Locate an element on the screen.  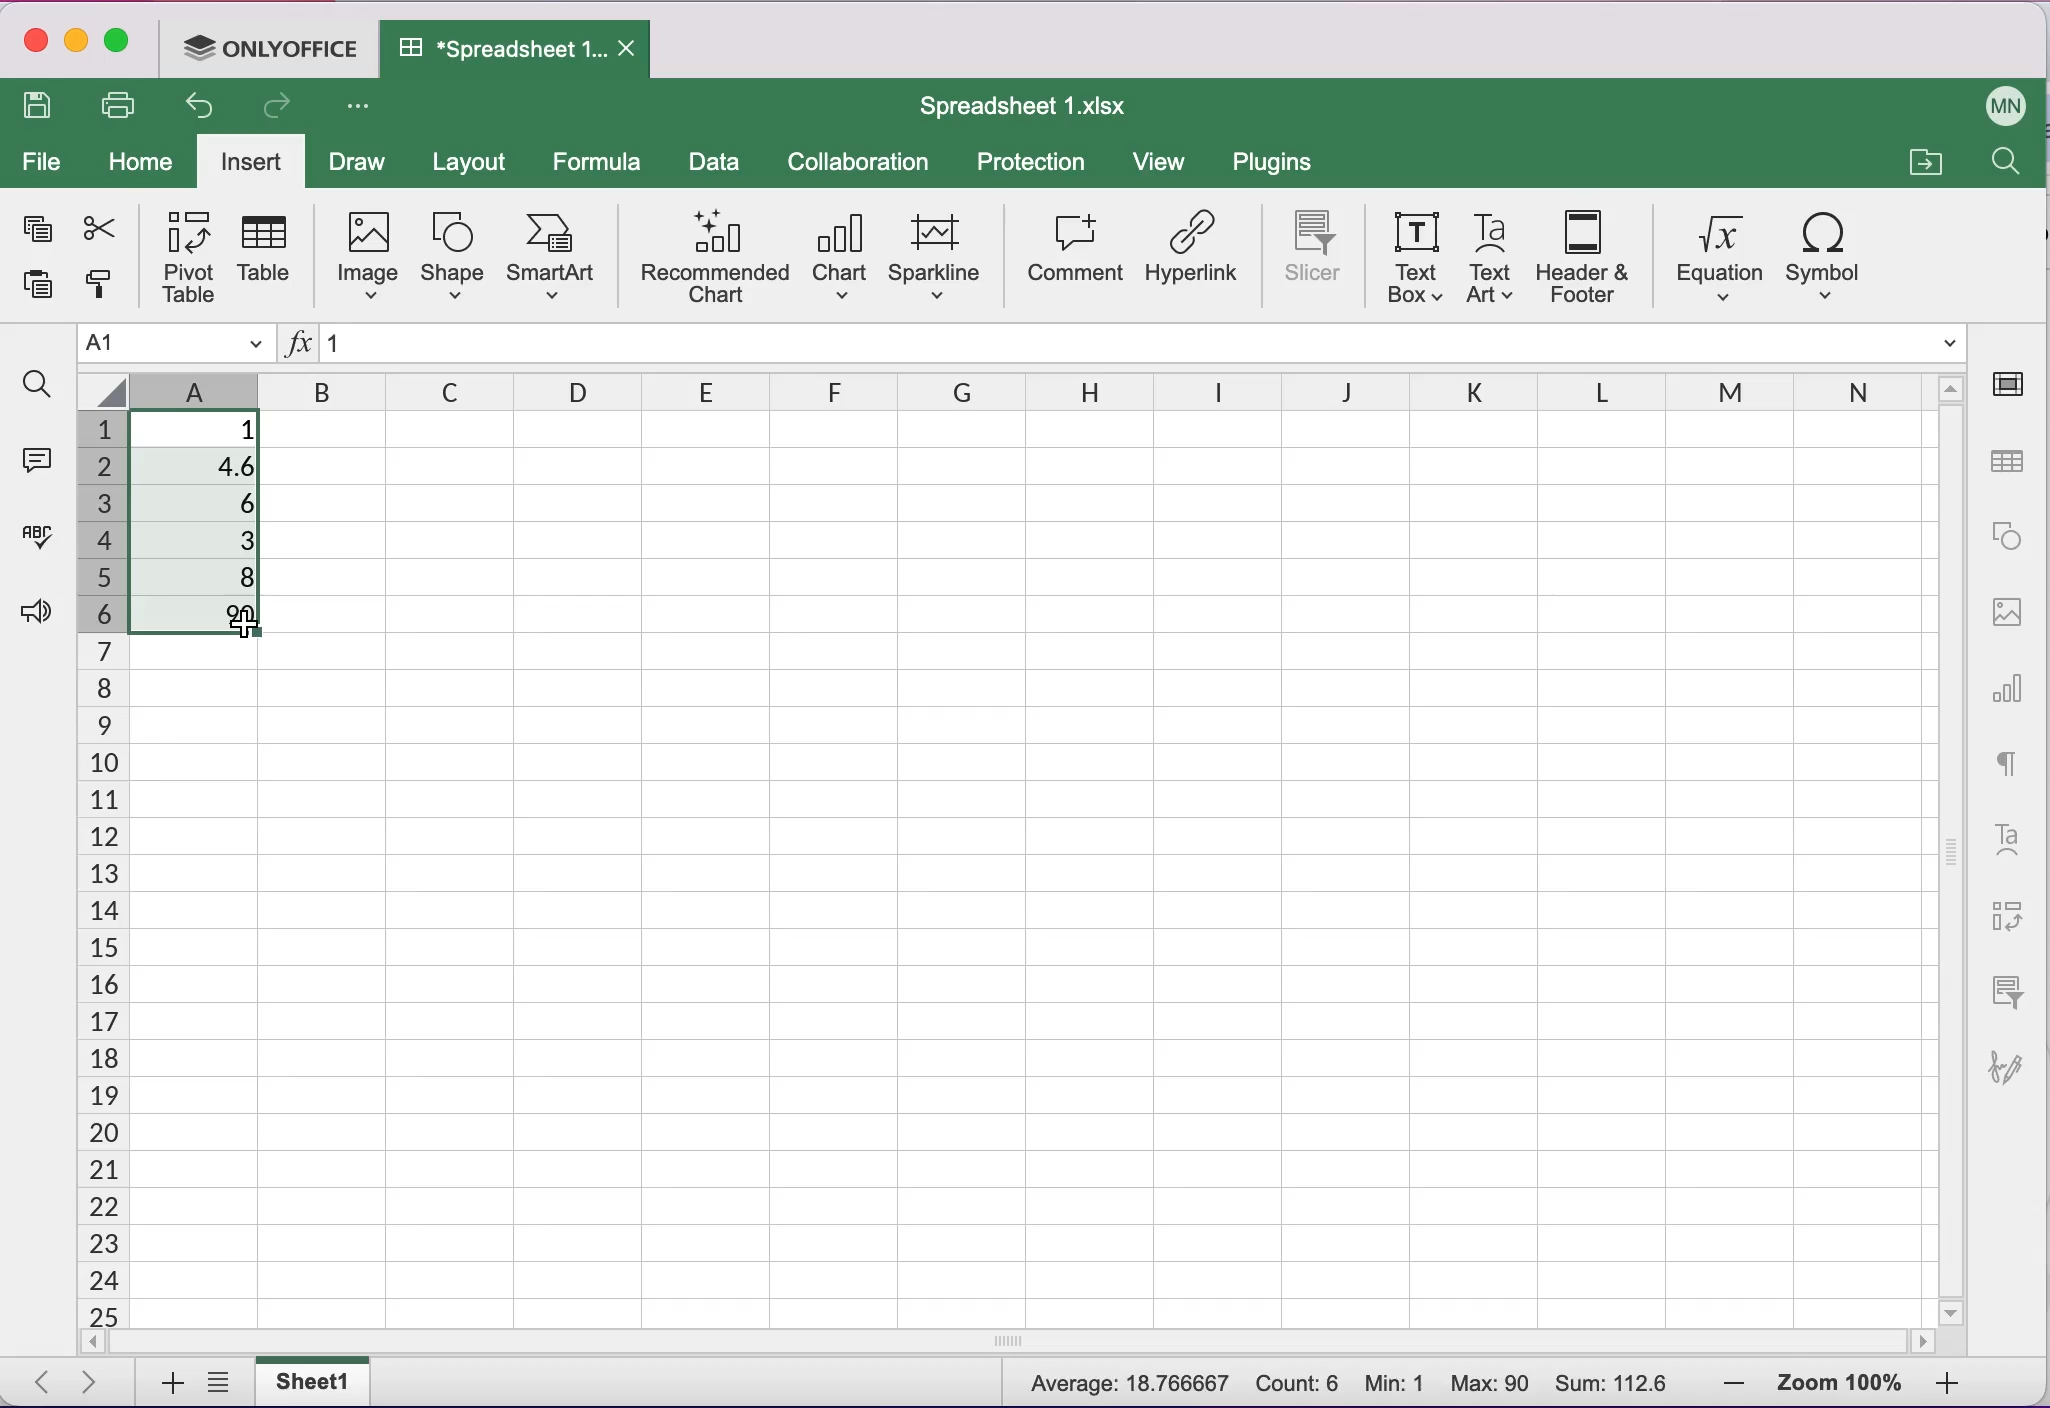
undo is located at coordinates (193, 106).